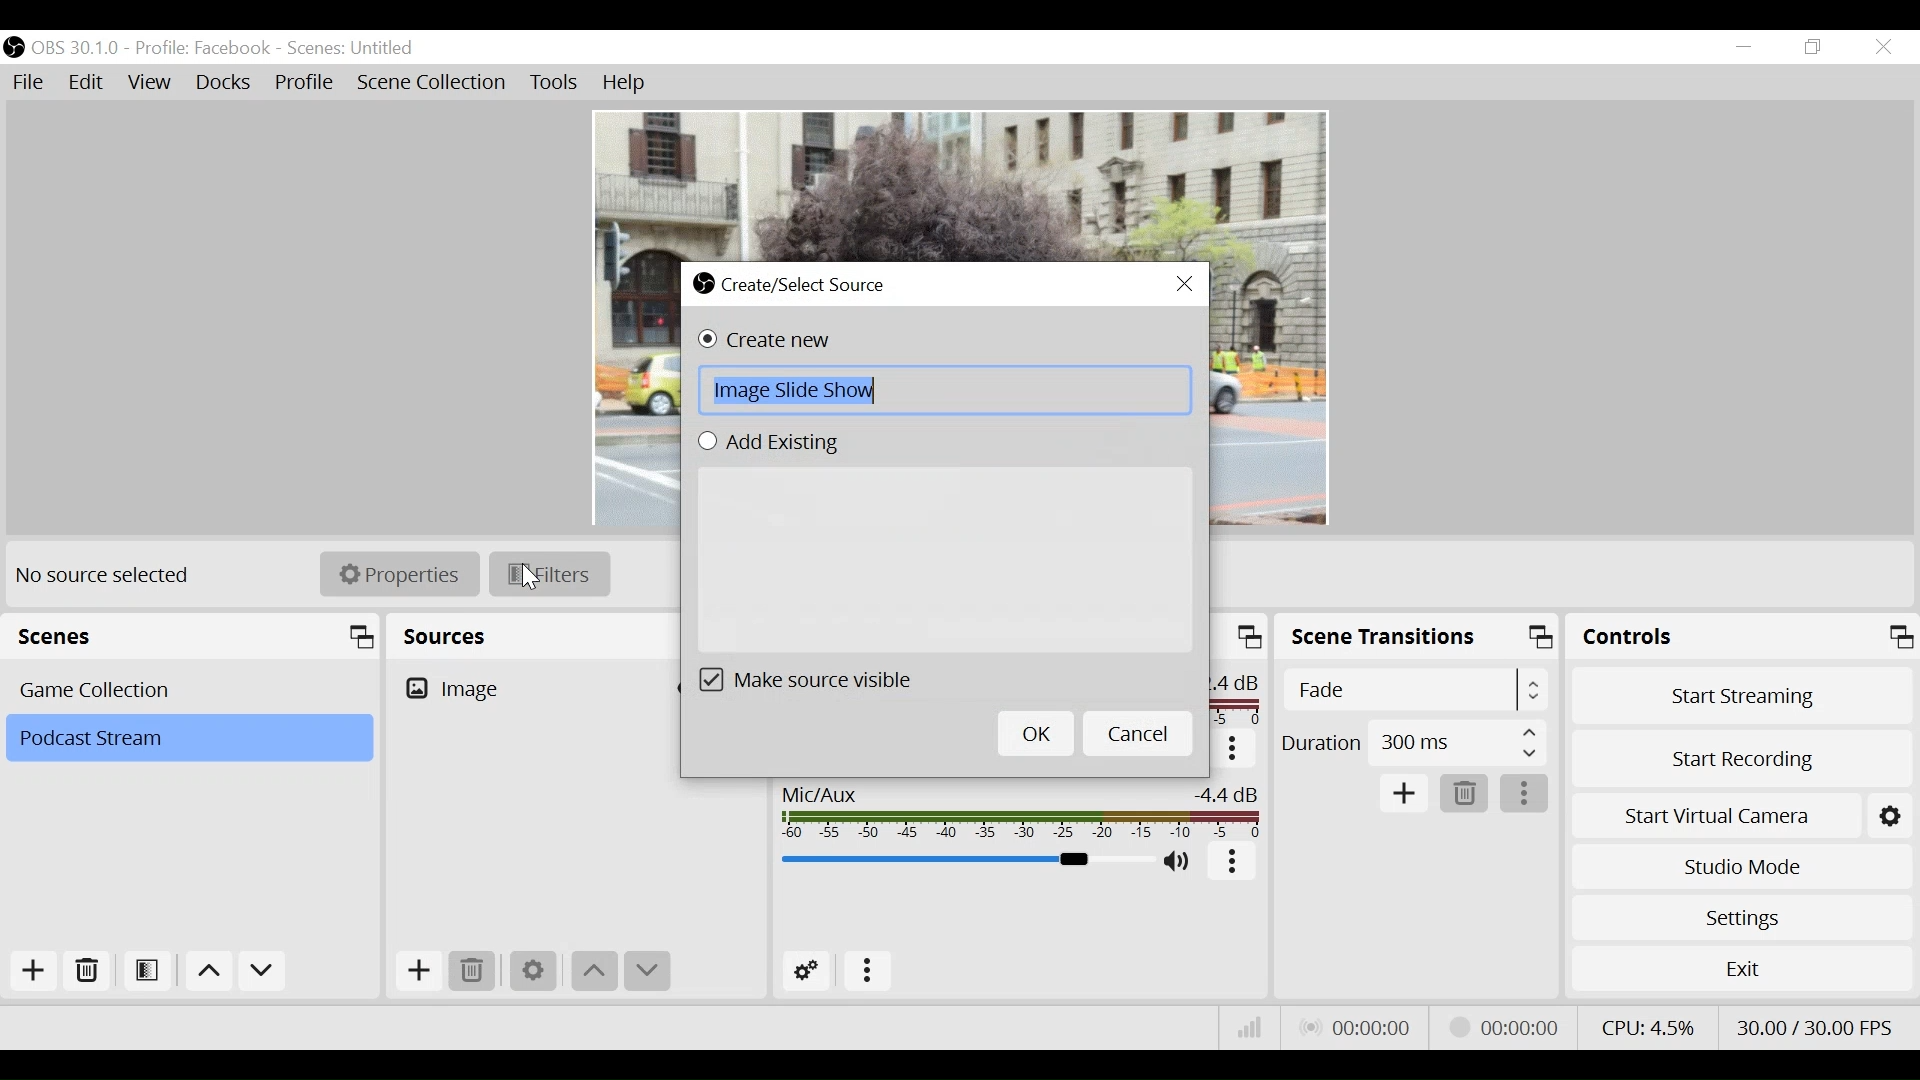  I want to click on Help, so click(625, 83).